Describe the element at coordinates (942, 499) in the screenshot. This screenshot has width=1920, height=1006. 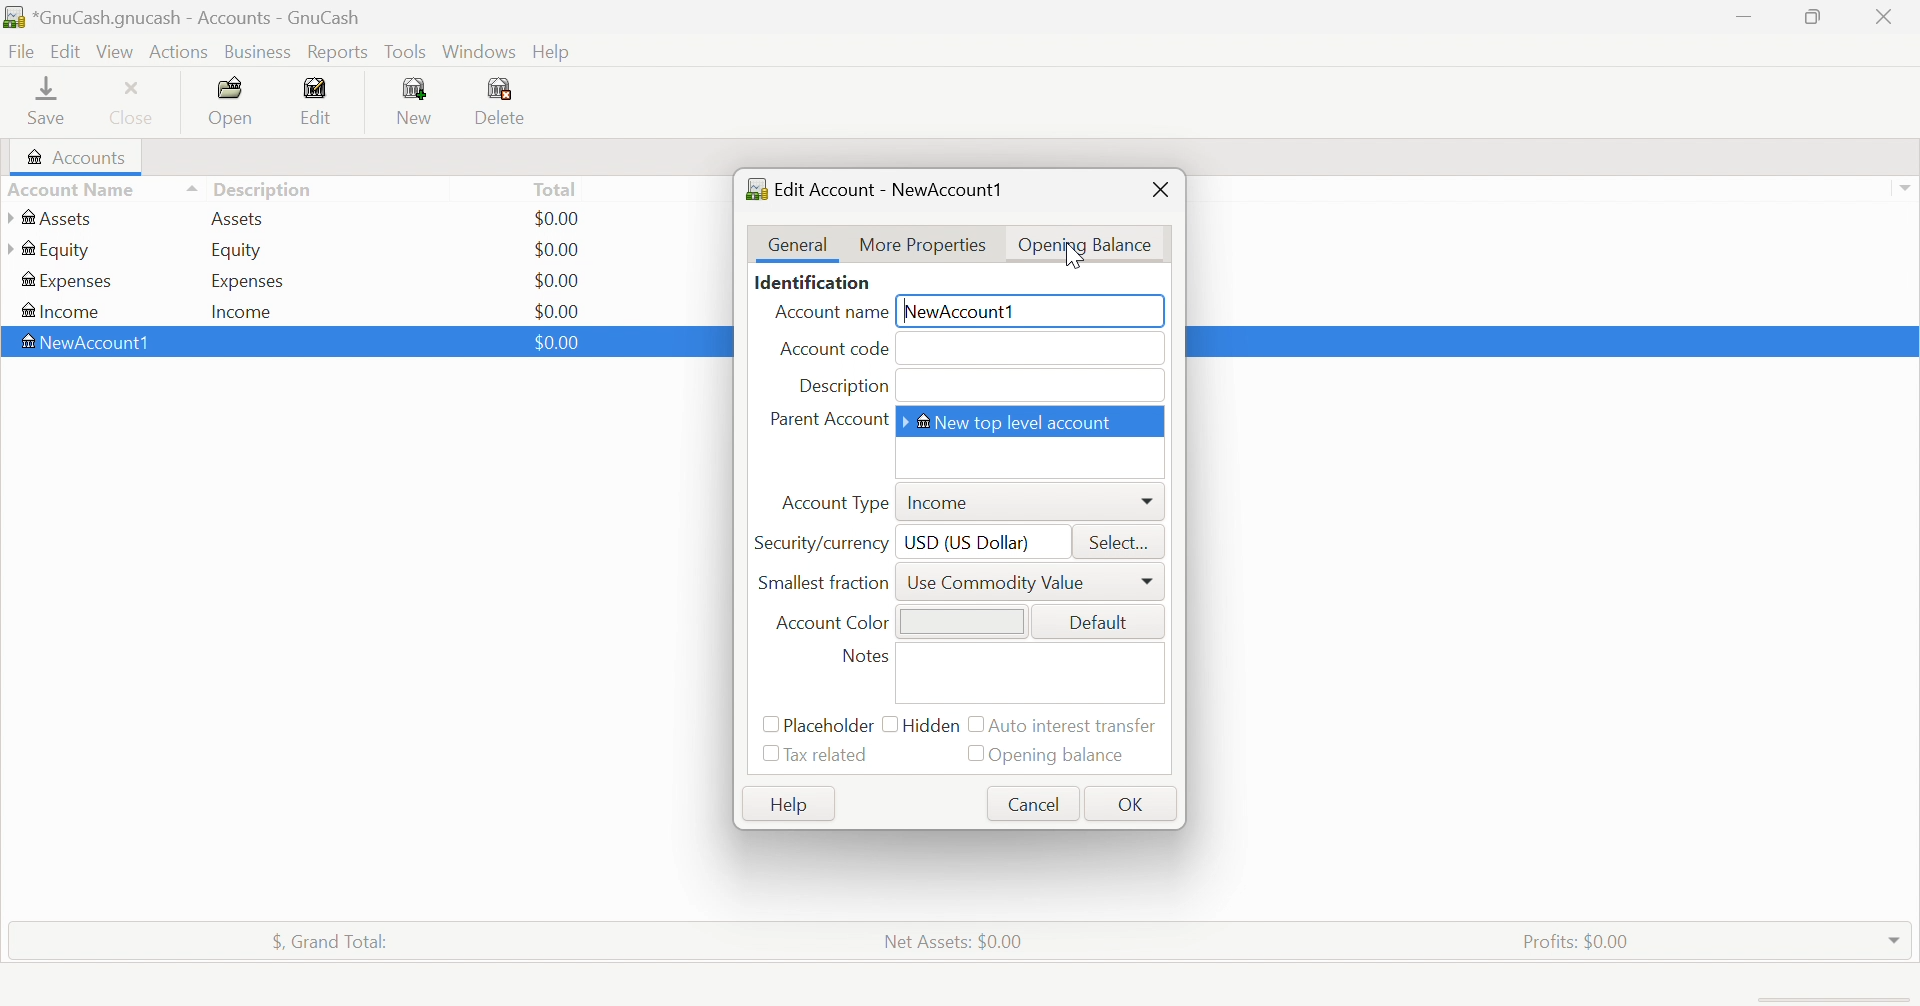
I see `Income` at that location.